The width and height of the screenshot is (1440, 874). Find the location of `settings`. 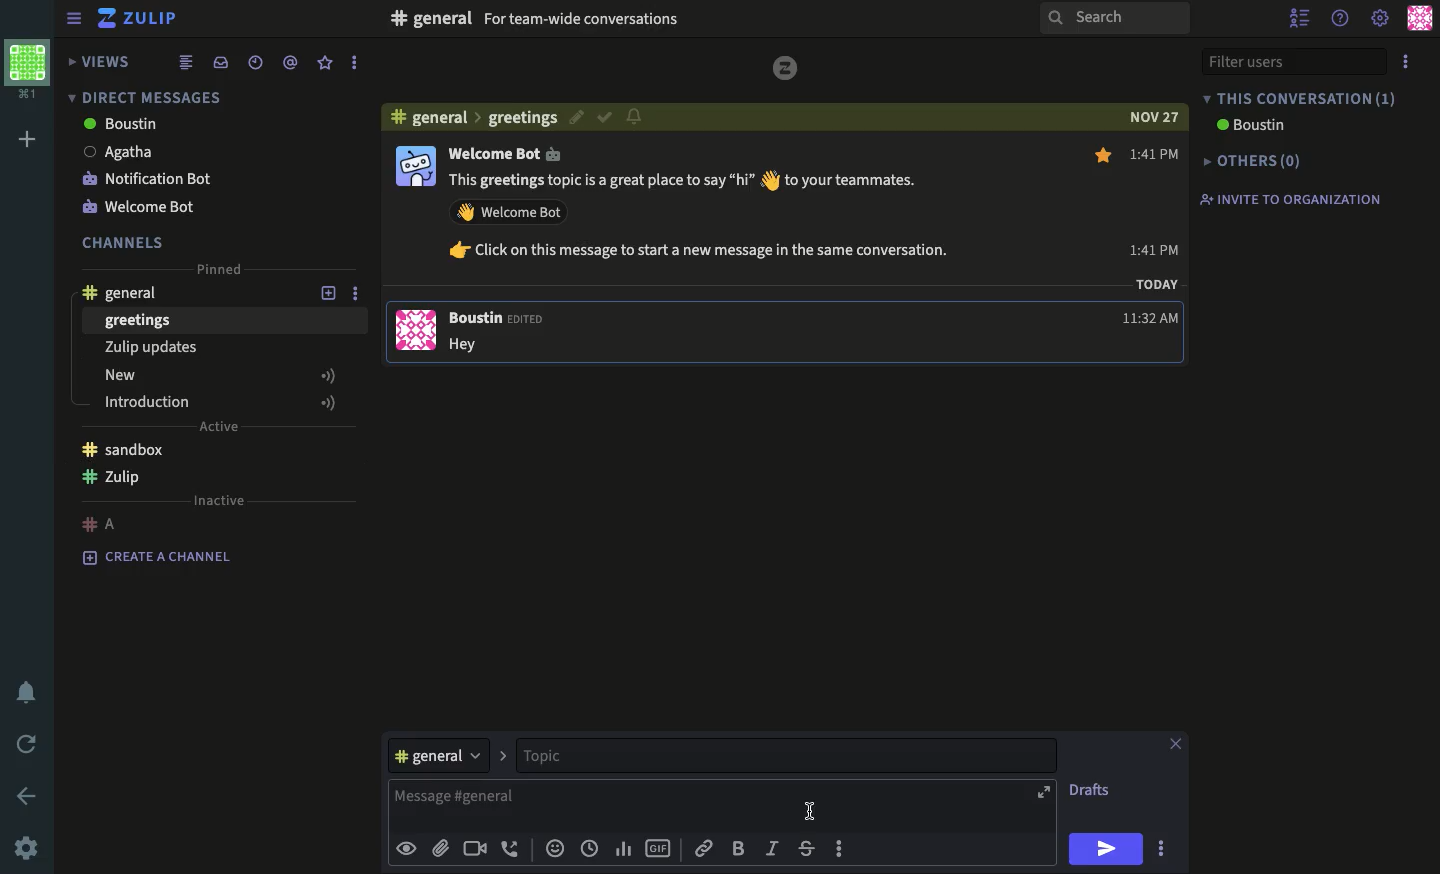

settings is located at coordinates (1381, 20).